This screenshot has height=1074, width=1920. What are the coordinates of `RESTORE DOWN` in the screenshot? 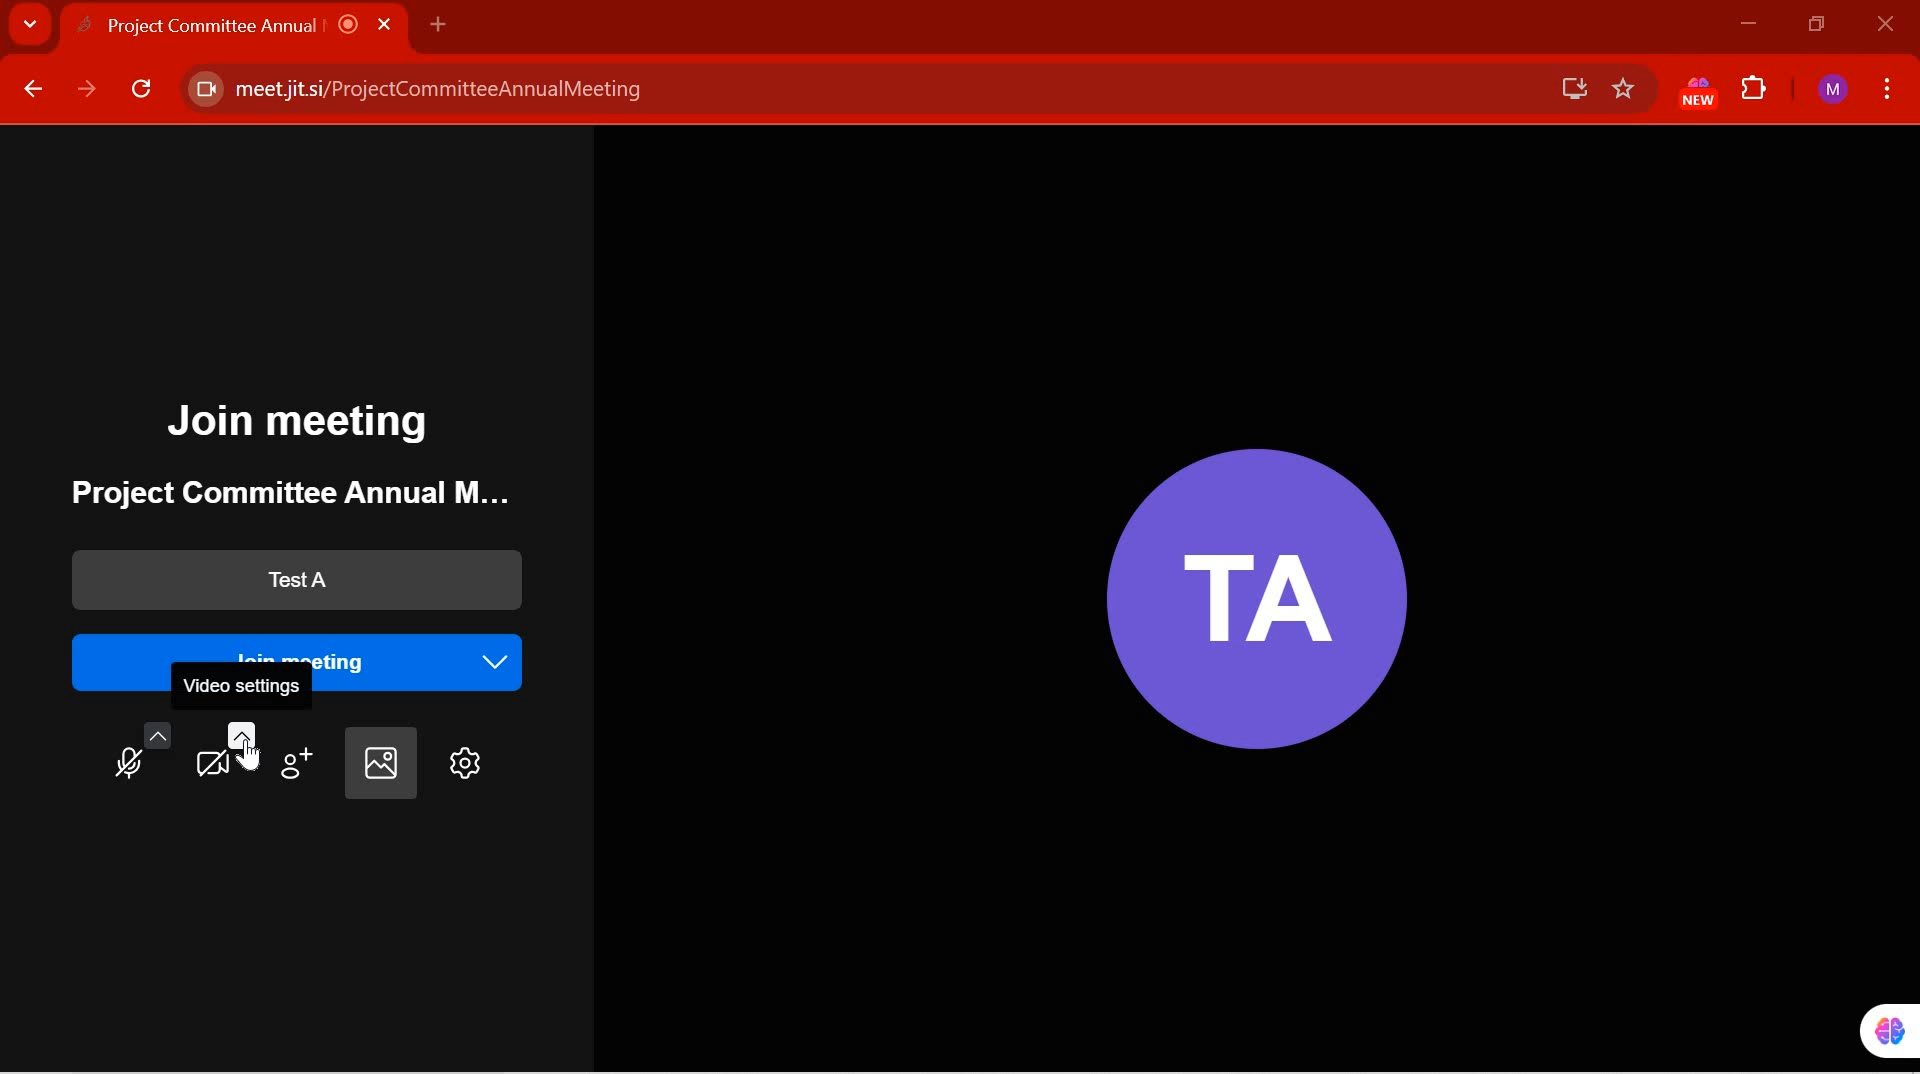 It's located at (1818, 25).